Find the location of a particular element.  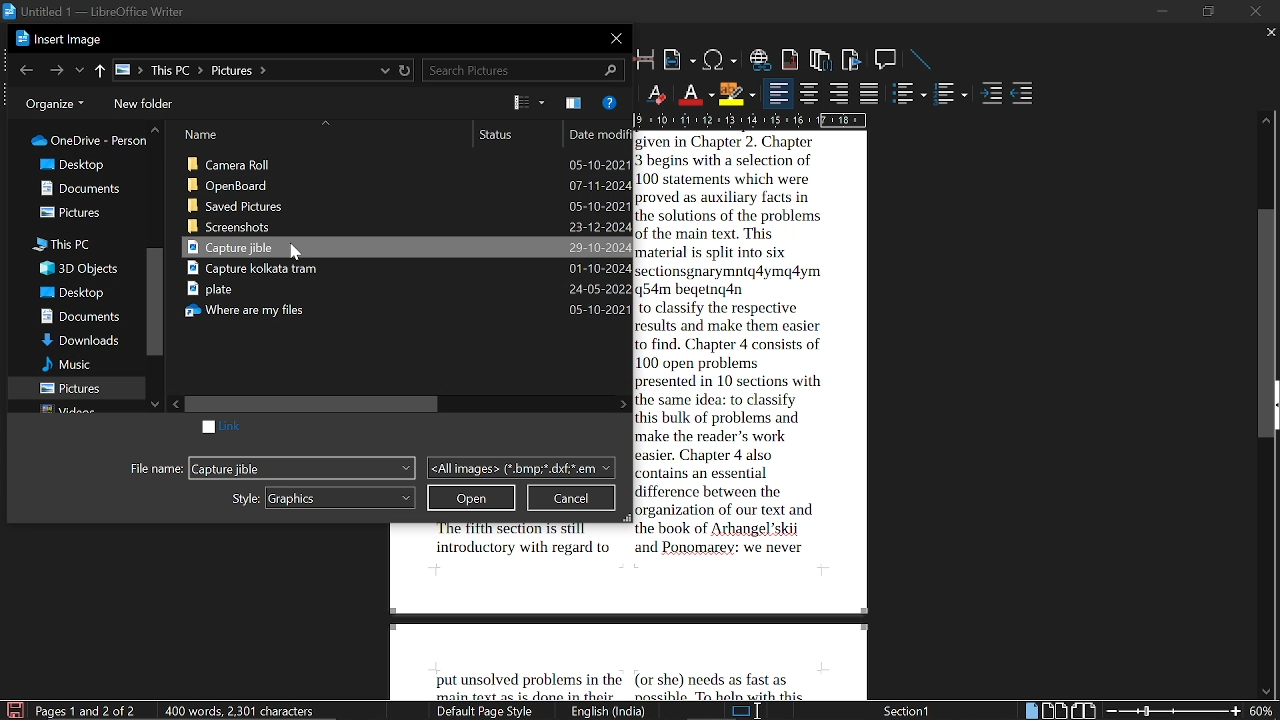

align right is located at coordinates (840, 93).